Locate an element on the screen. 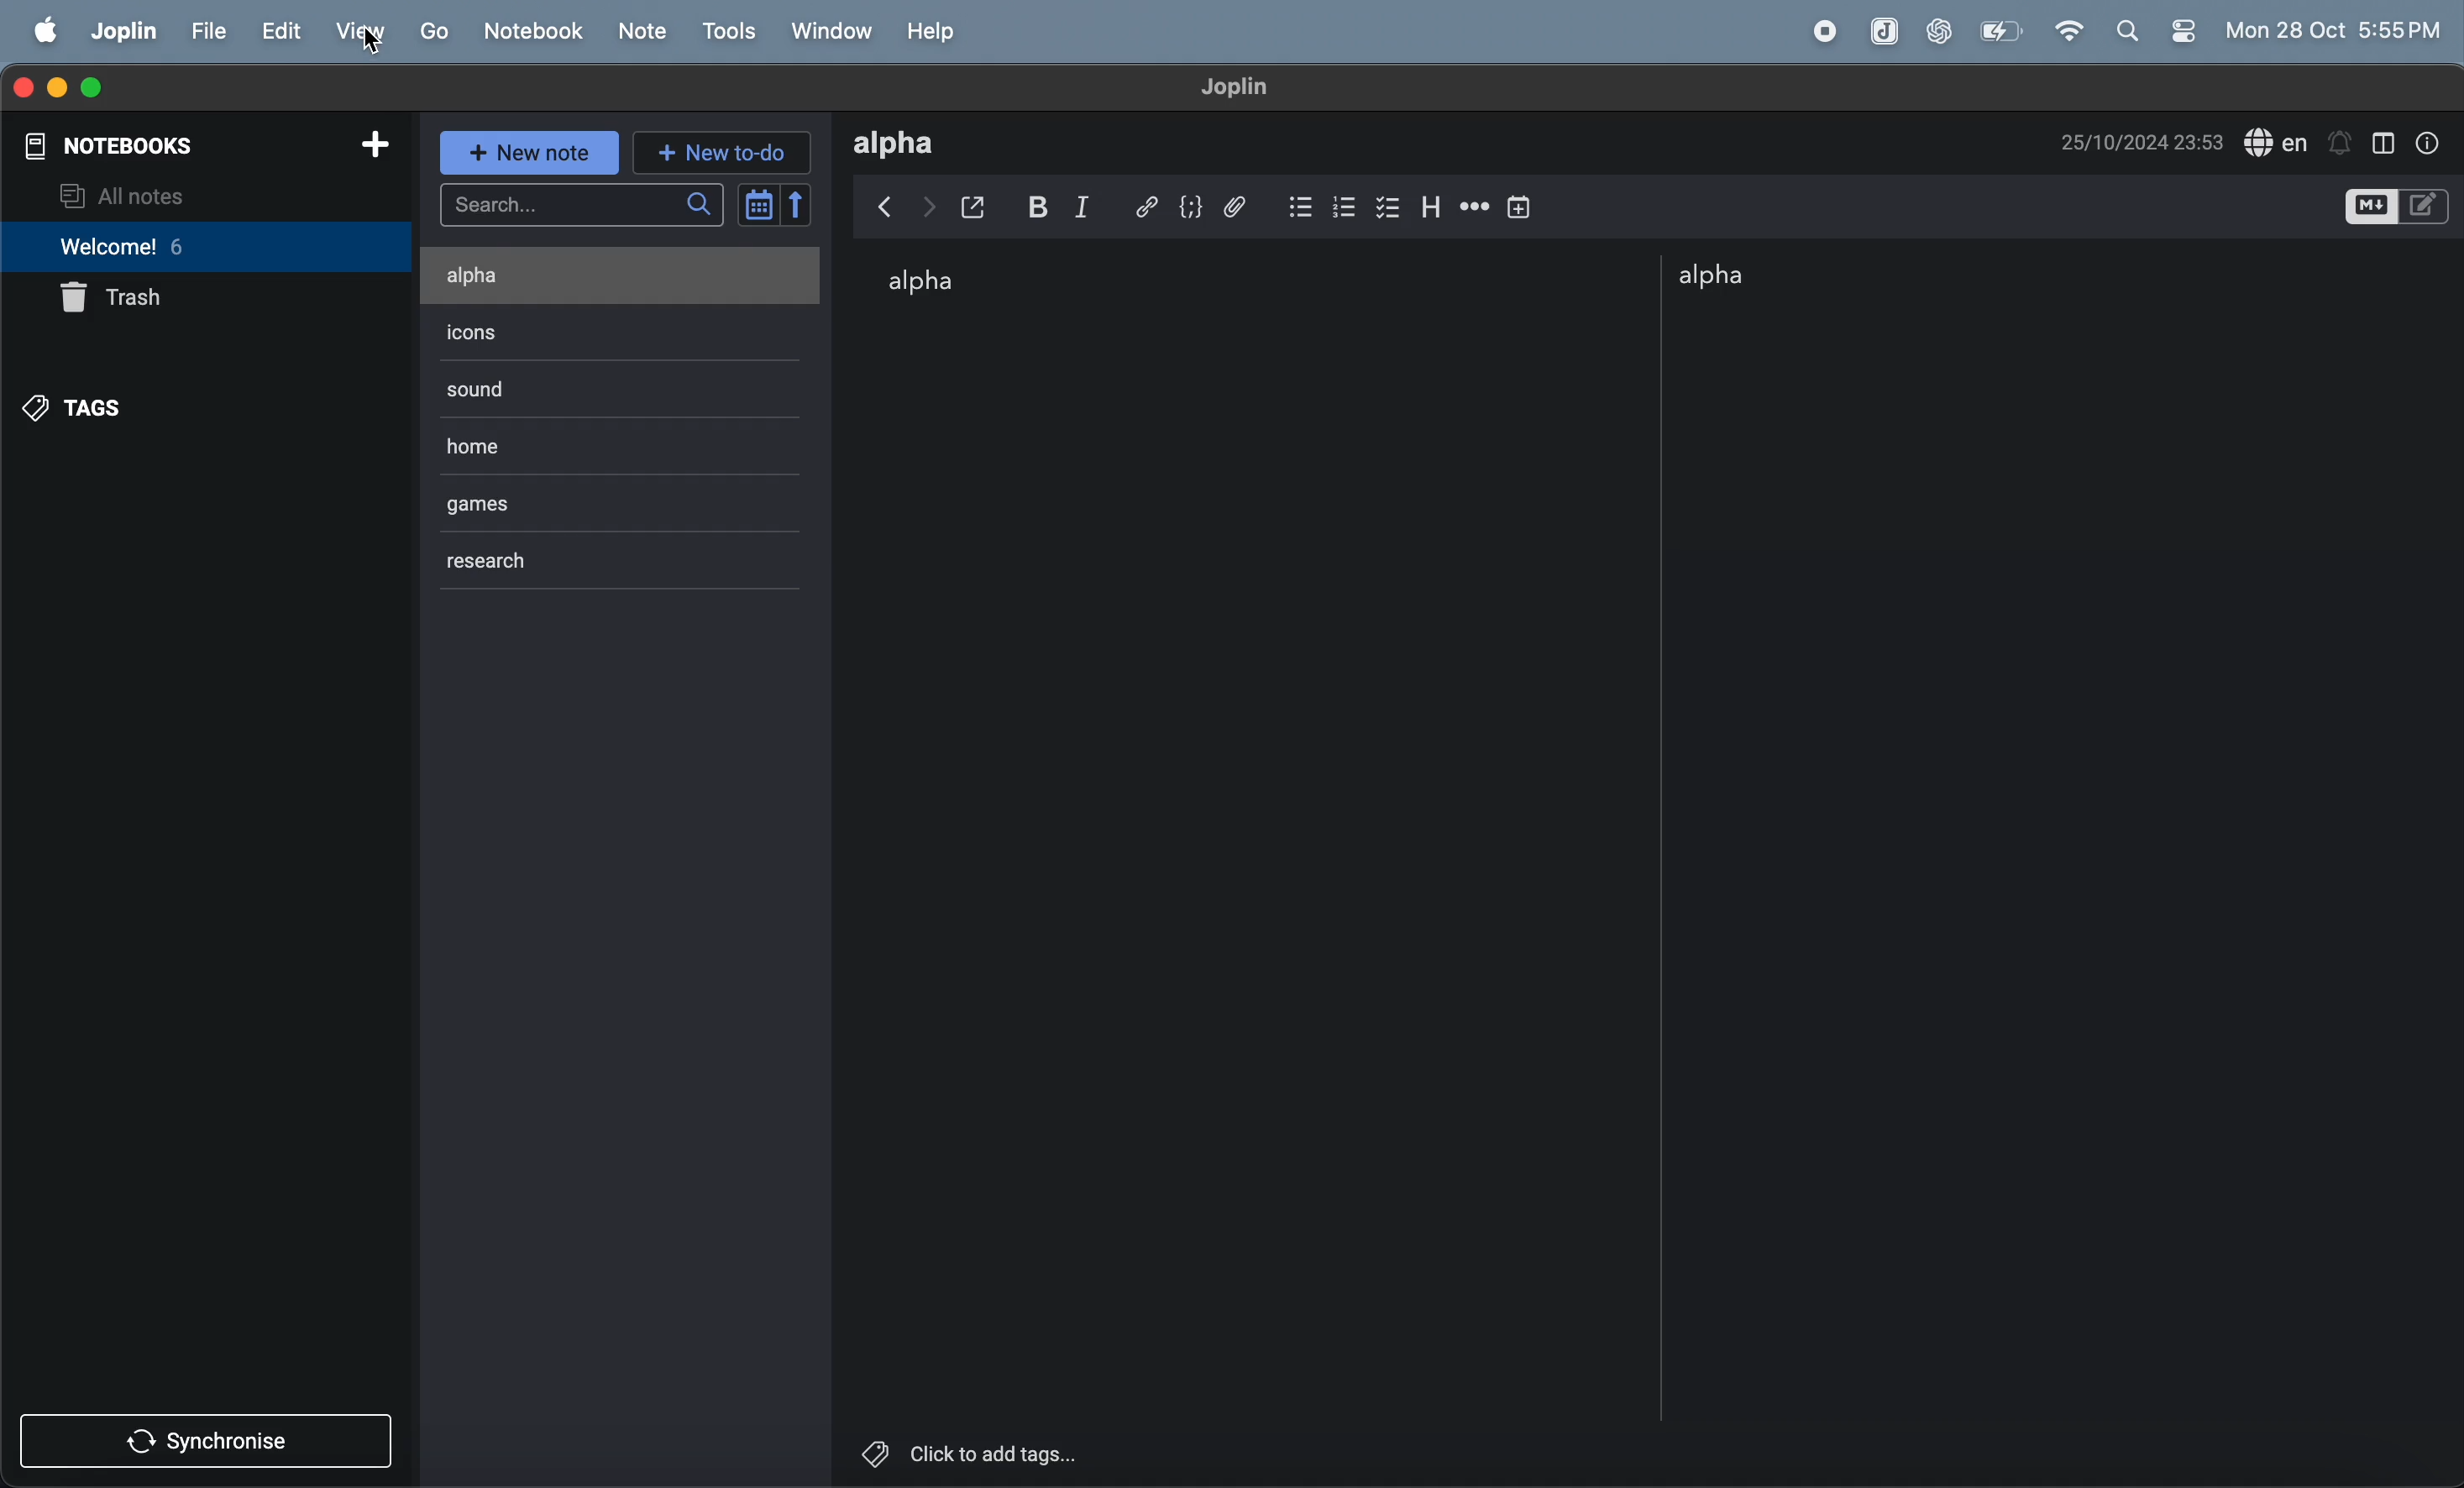 The height and width of the screenshot is (1488, 2464). note properties is located at coordinates (2434, 140).